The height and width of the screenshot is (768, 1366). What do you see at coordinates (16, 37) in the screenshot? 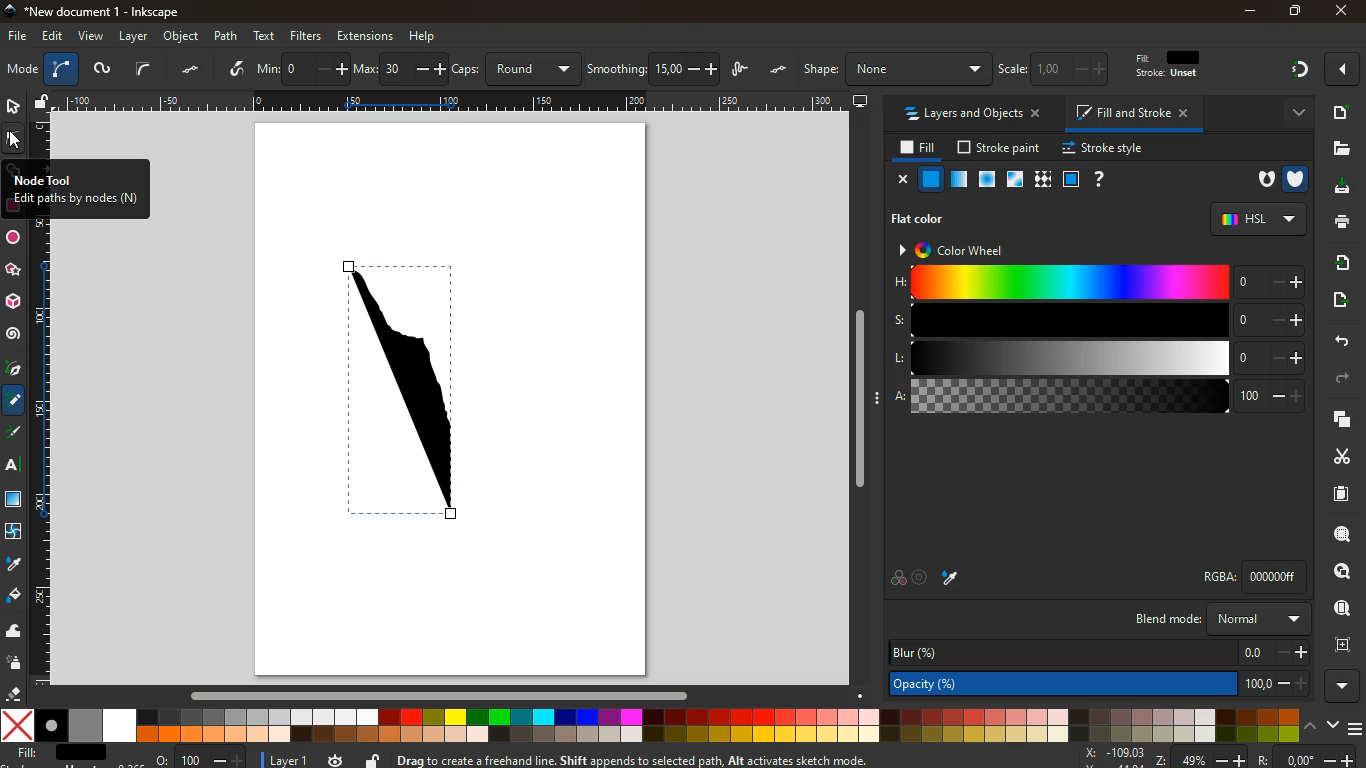
I see `file` at bounding box center [16, 37].